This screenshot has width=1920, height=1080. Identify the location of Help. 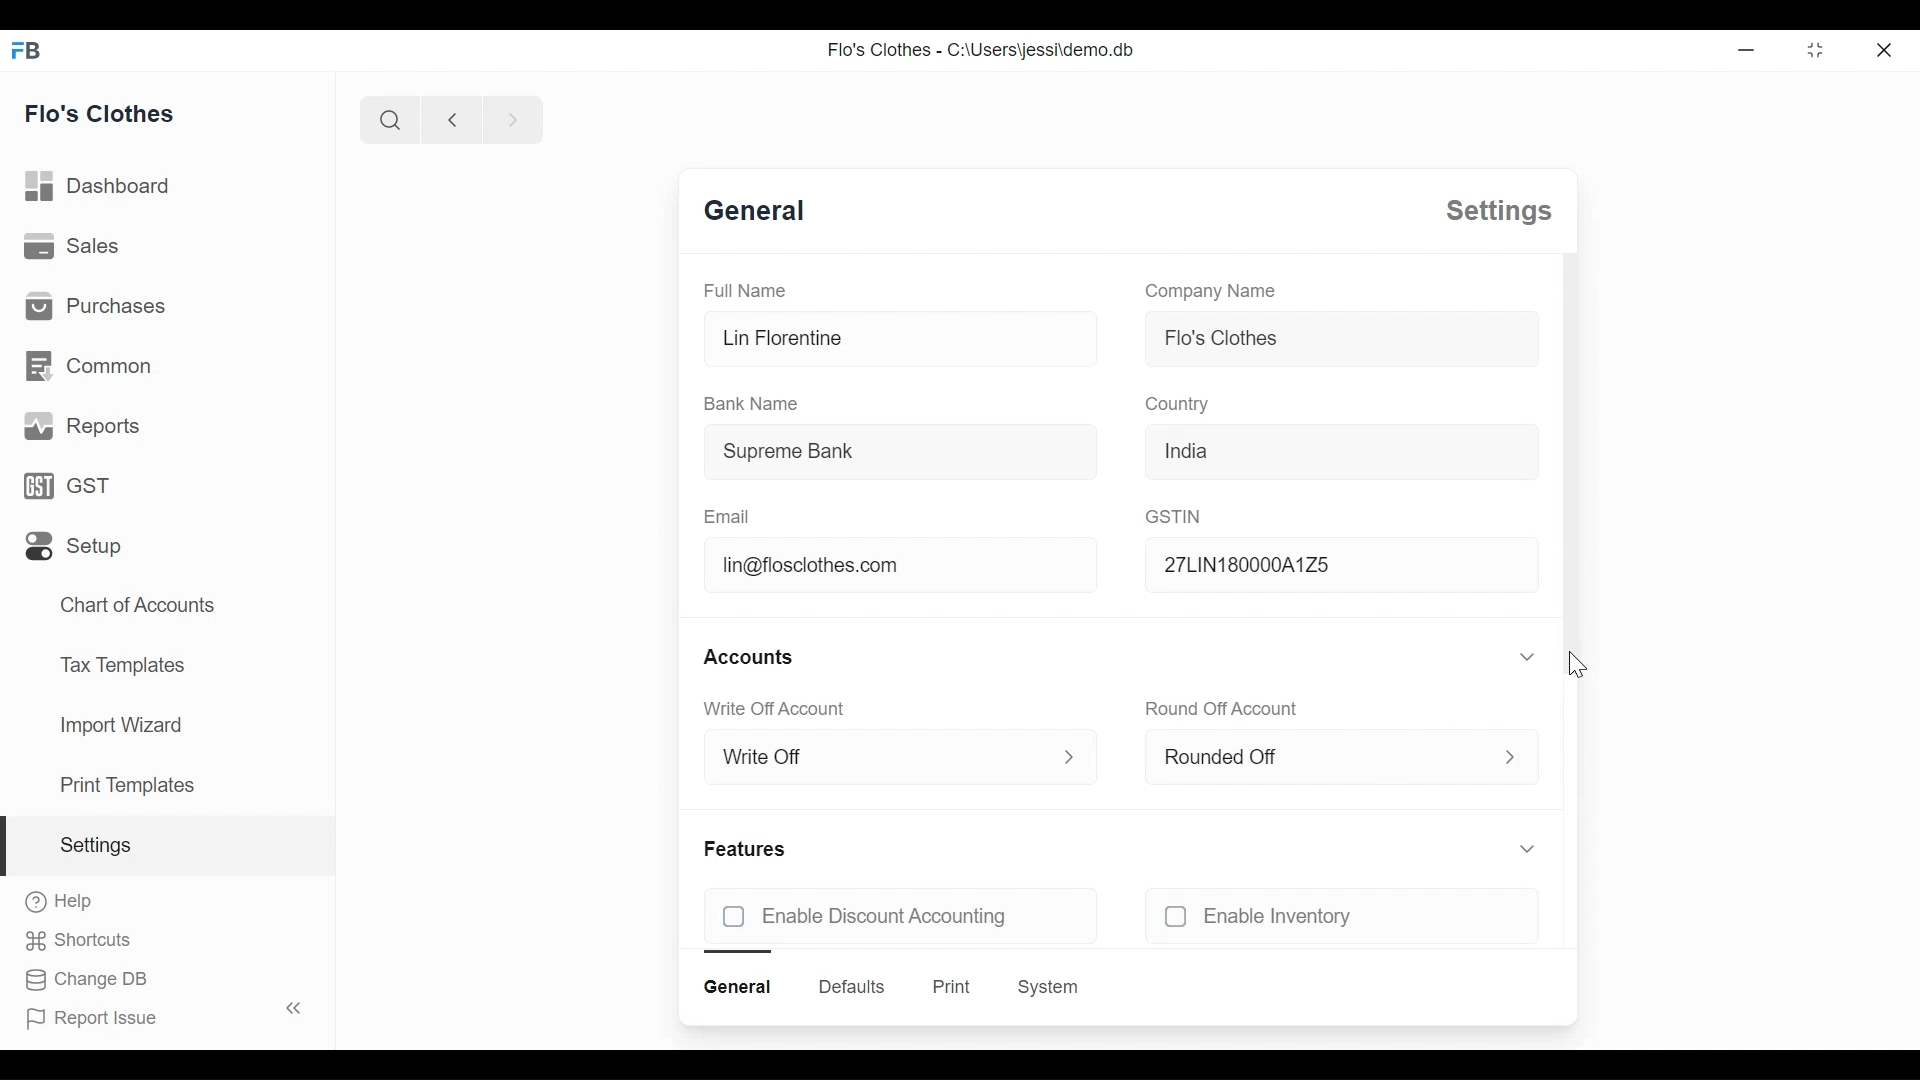
(60, 903).